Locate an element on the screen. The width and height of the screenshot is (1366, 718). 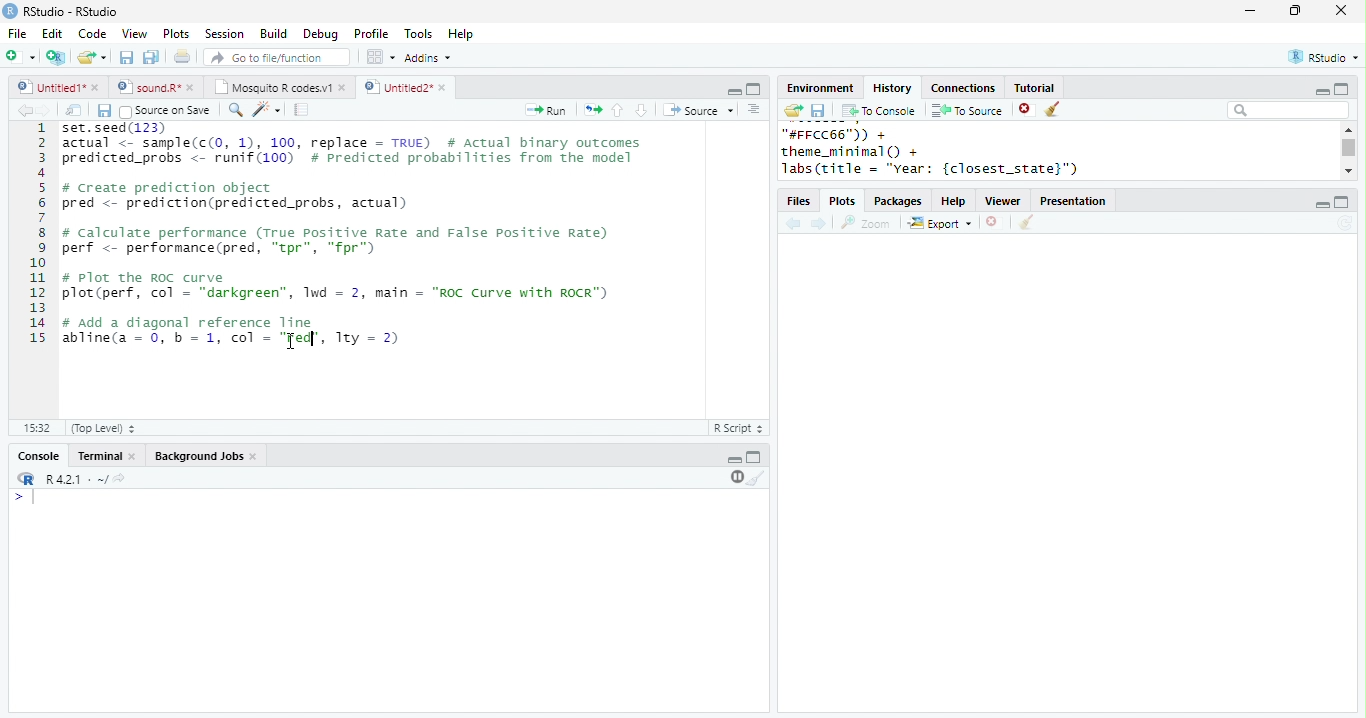
backward is located at coordinates (24, 110).